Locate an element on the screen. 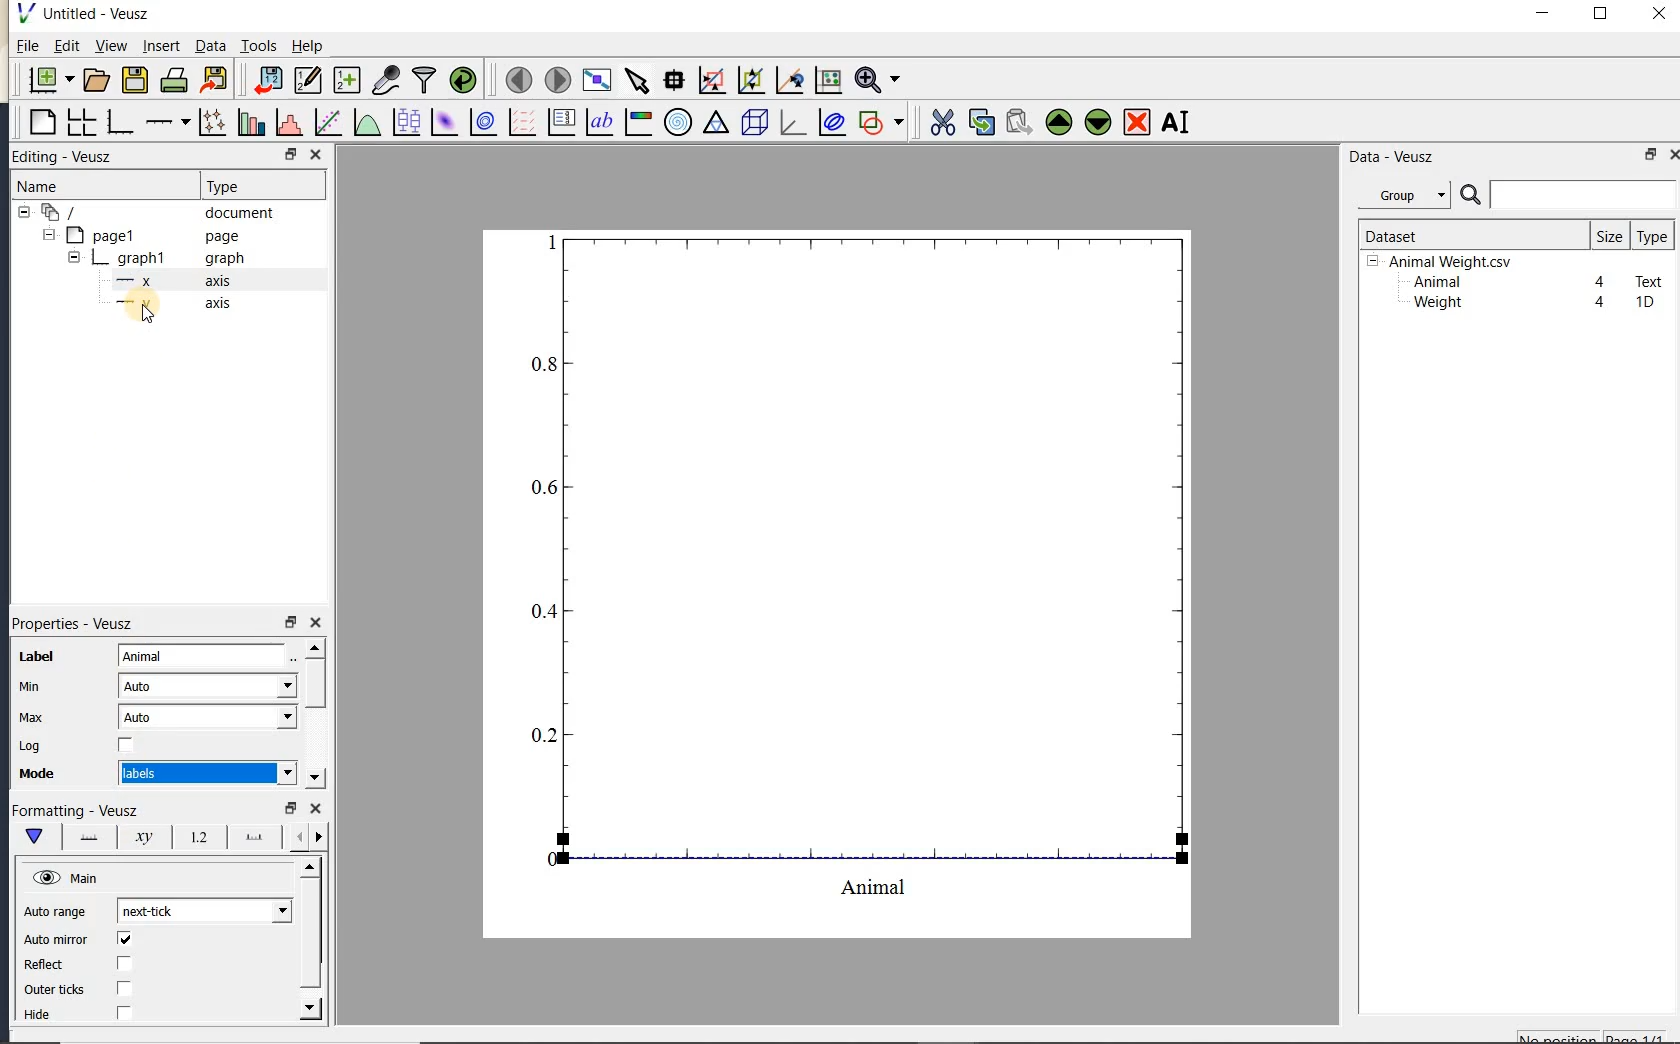 Image resolution: width=1680 pixels, height=1044 pixels. print the document is located at coordinates (174, 80).